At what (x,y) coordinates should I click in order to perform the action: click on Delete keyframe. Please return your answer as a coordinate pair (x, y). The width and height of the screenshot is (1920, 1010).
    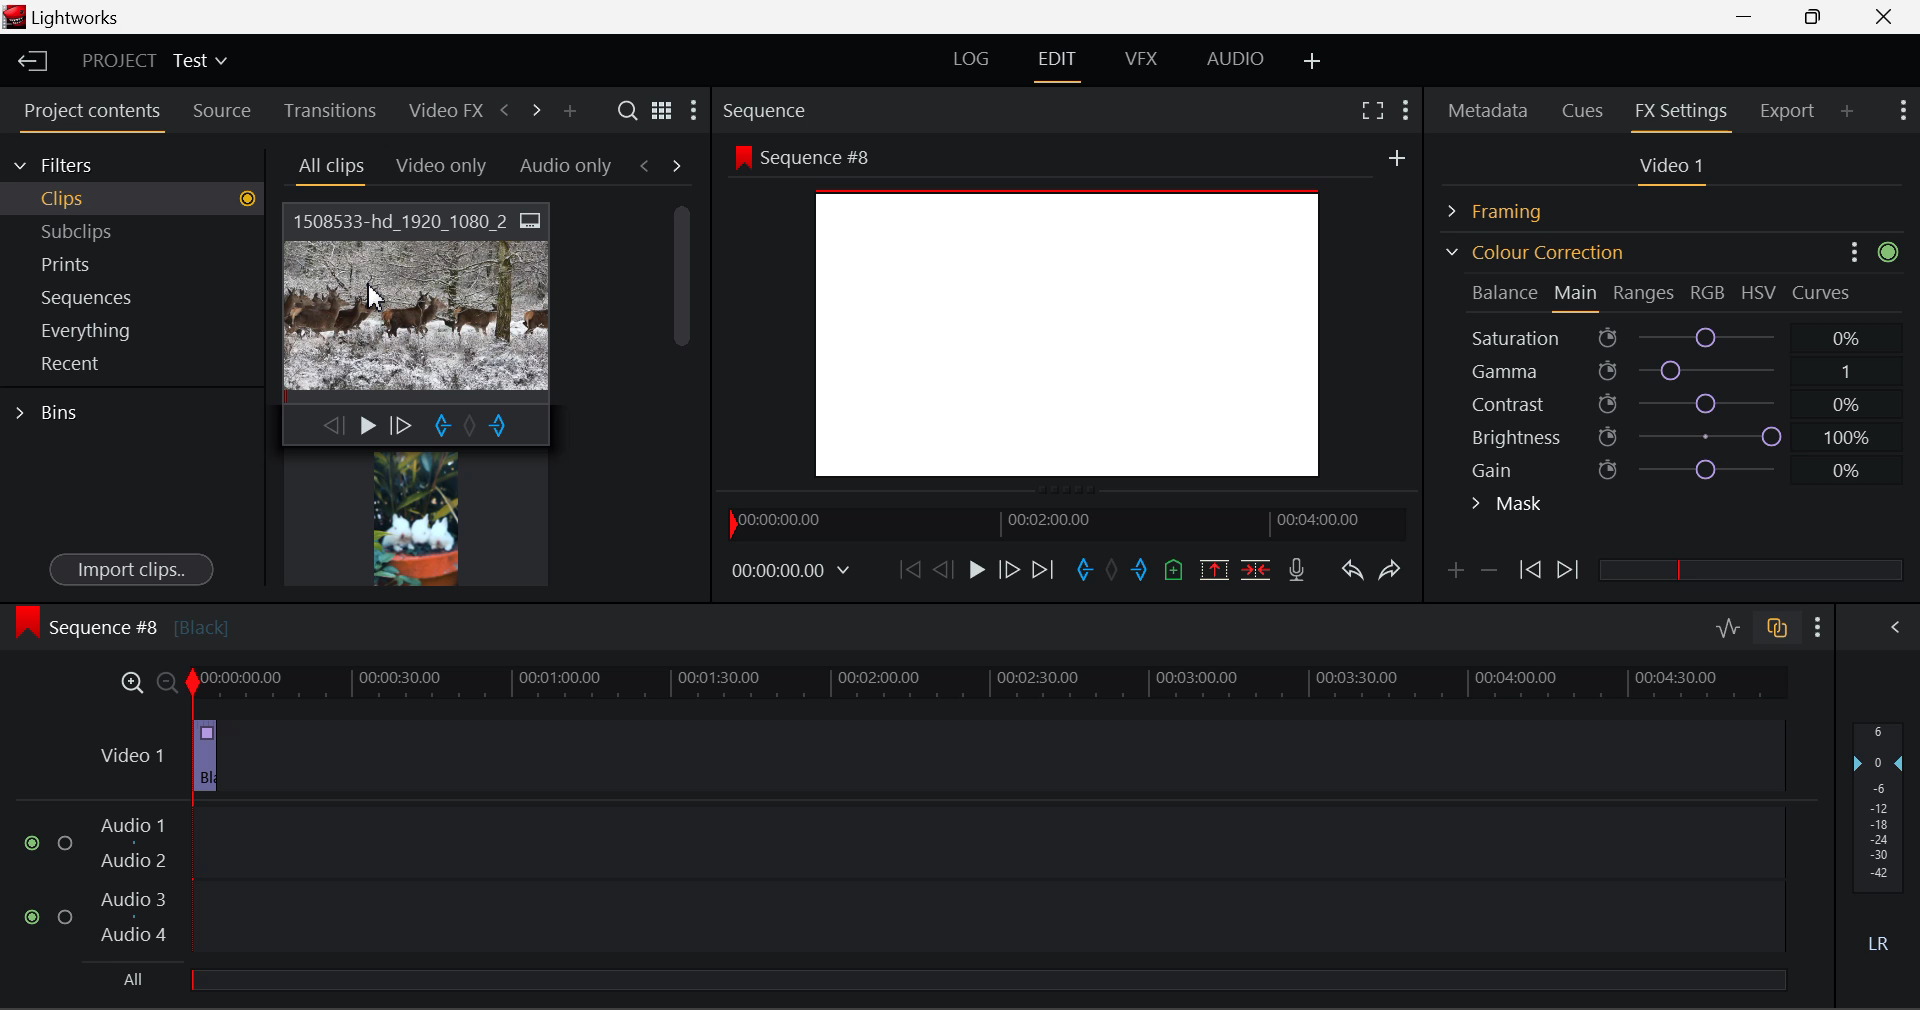
    Looking at the image, I should click on (1489, 574).